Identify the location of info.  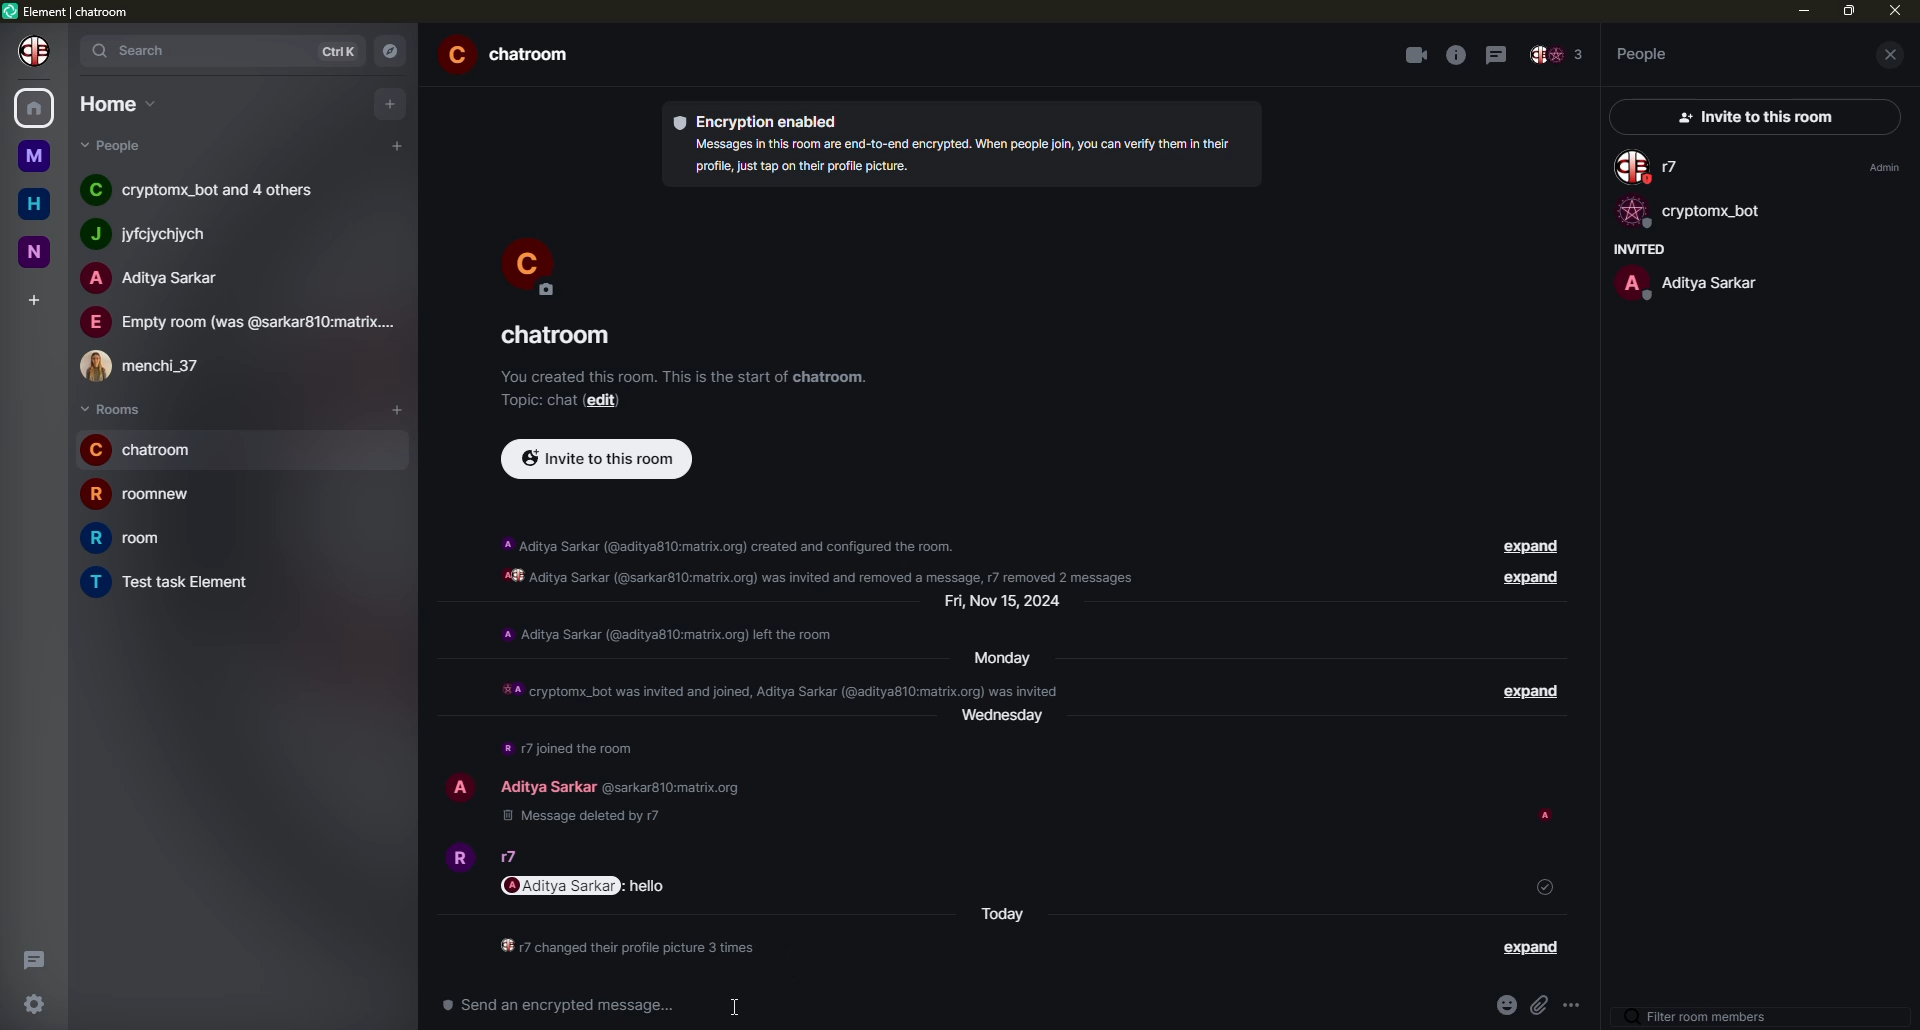
(570, 748).